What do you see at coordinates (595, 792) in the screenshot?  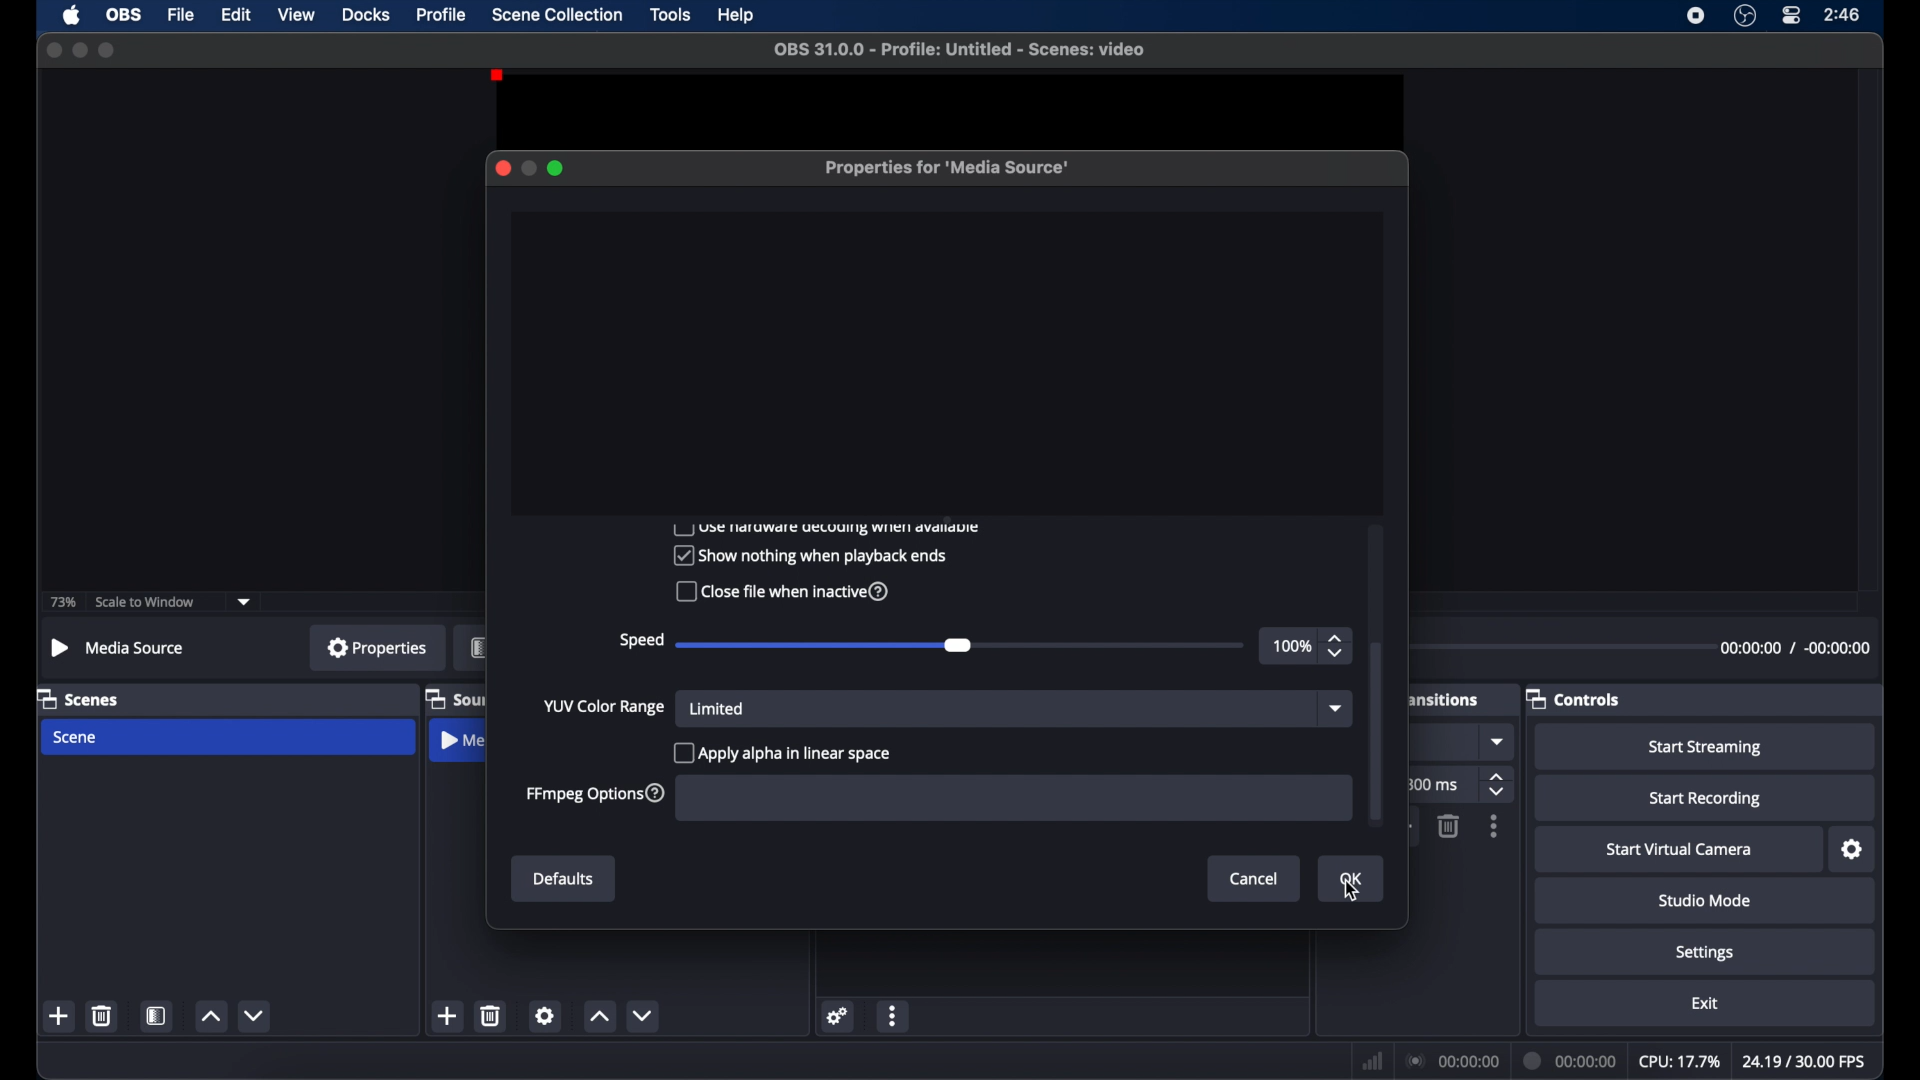 I see `ffmpeg options` at bounding box center [595, 792].